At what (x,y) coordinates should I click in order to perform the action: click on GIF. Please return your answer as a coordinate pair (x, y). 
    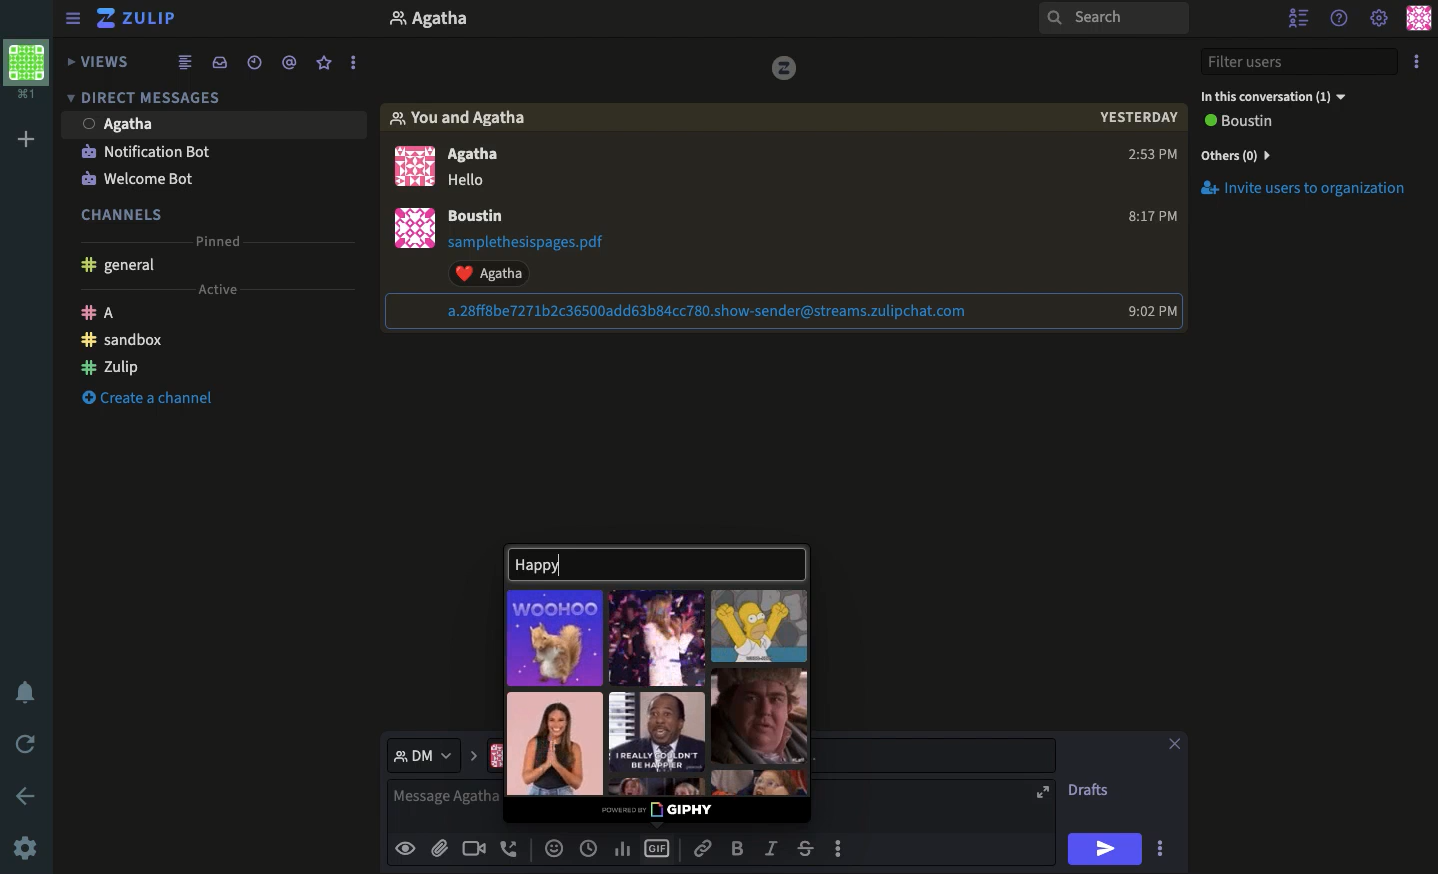
    Looking at the image, I should click on (658, 638).